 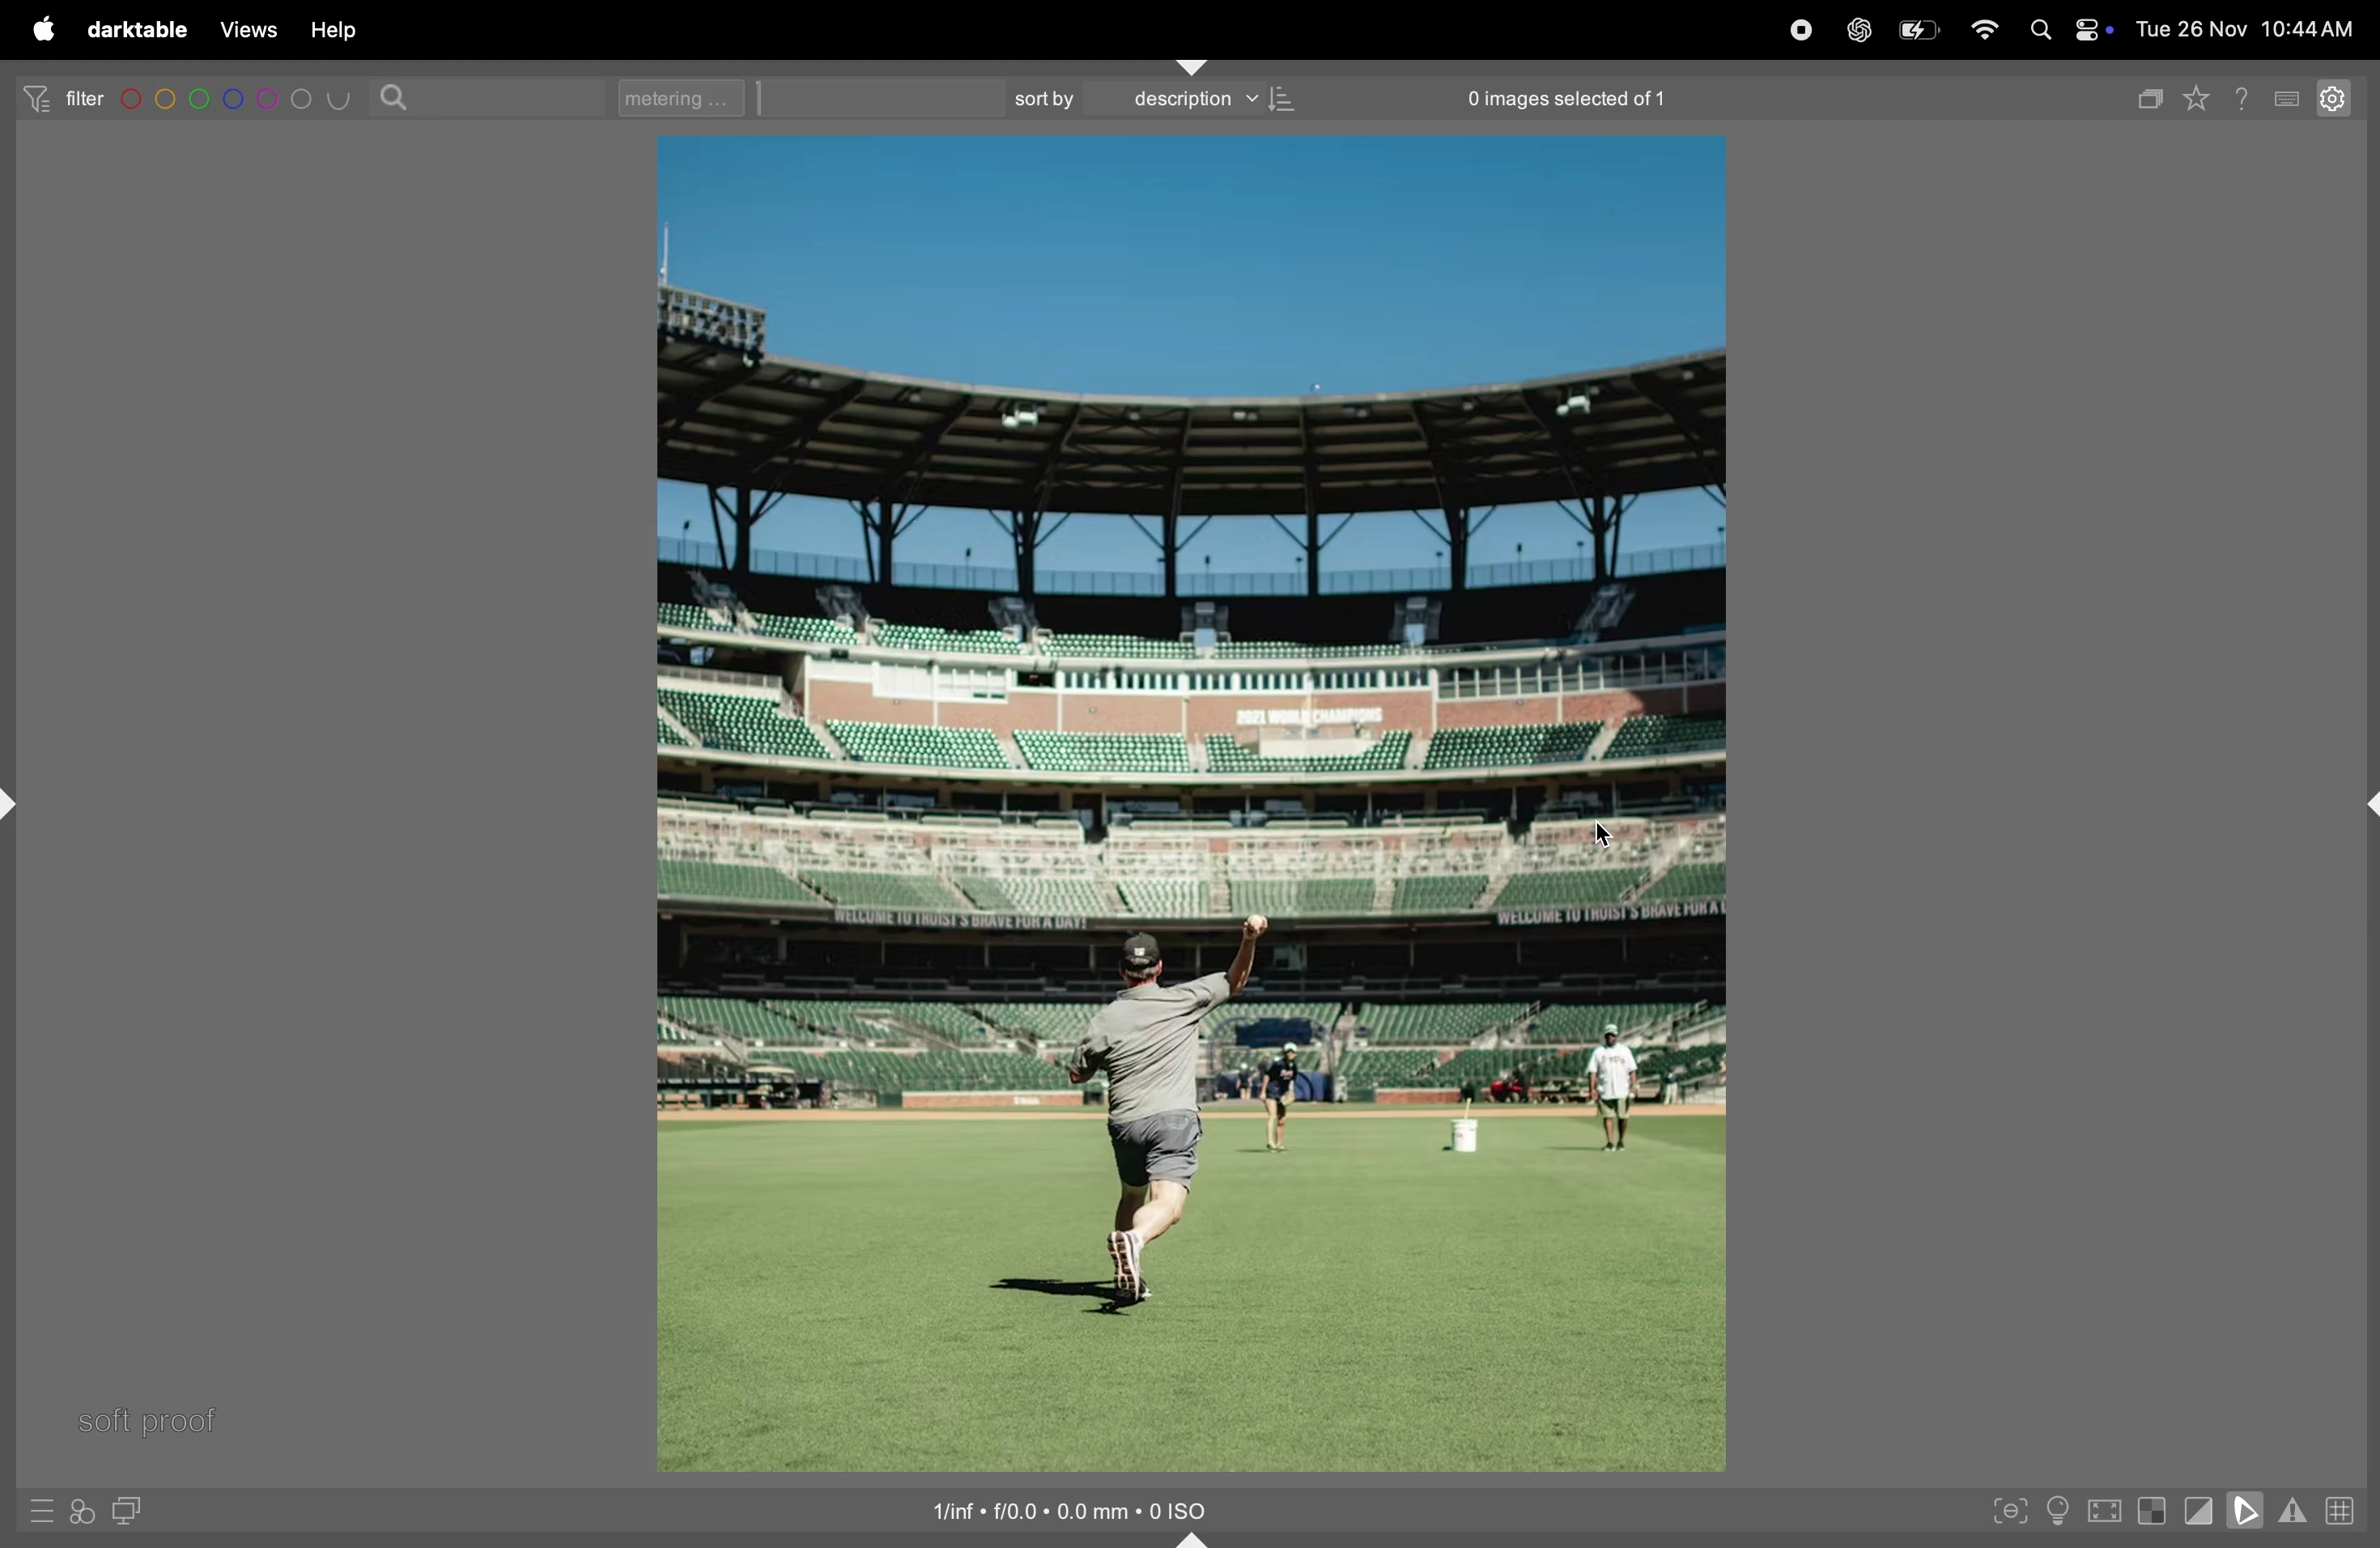 I want to click on quick access for applying styles, so click(x=85, y=1512).